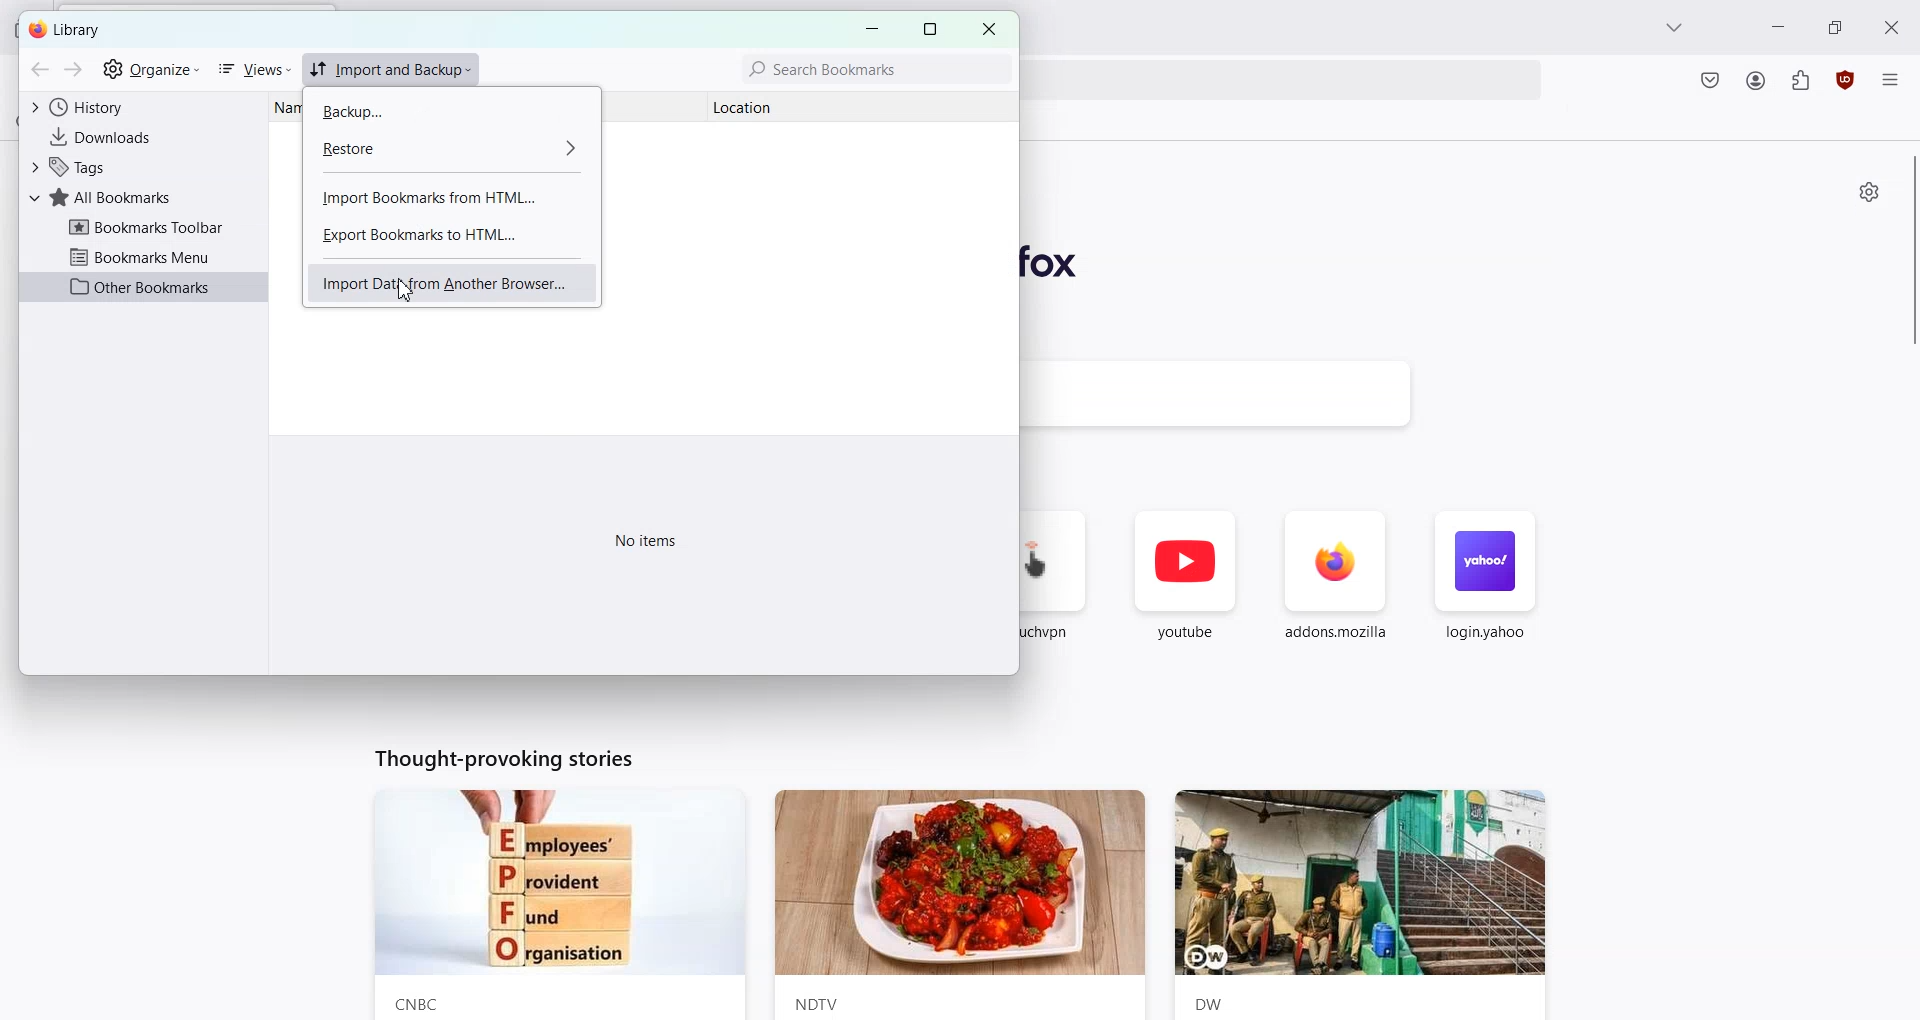 The height and width of the screenshot is (1020, 1920). What do you see at coordinates (1893, 26) in the screenshot?
I see `Close` at bounding box center [1893, 26].